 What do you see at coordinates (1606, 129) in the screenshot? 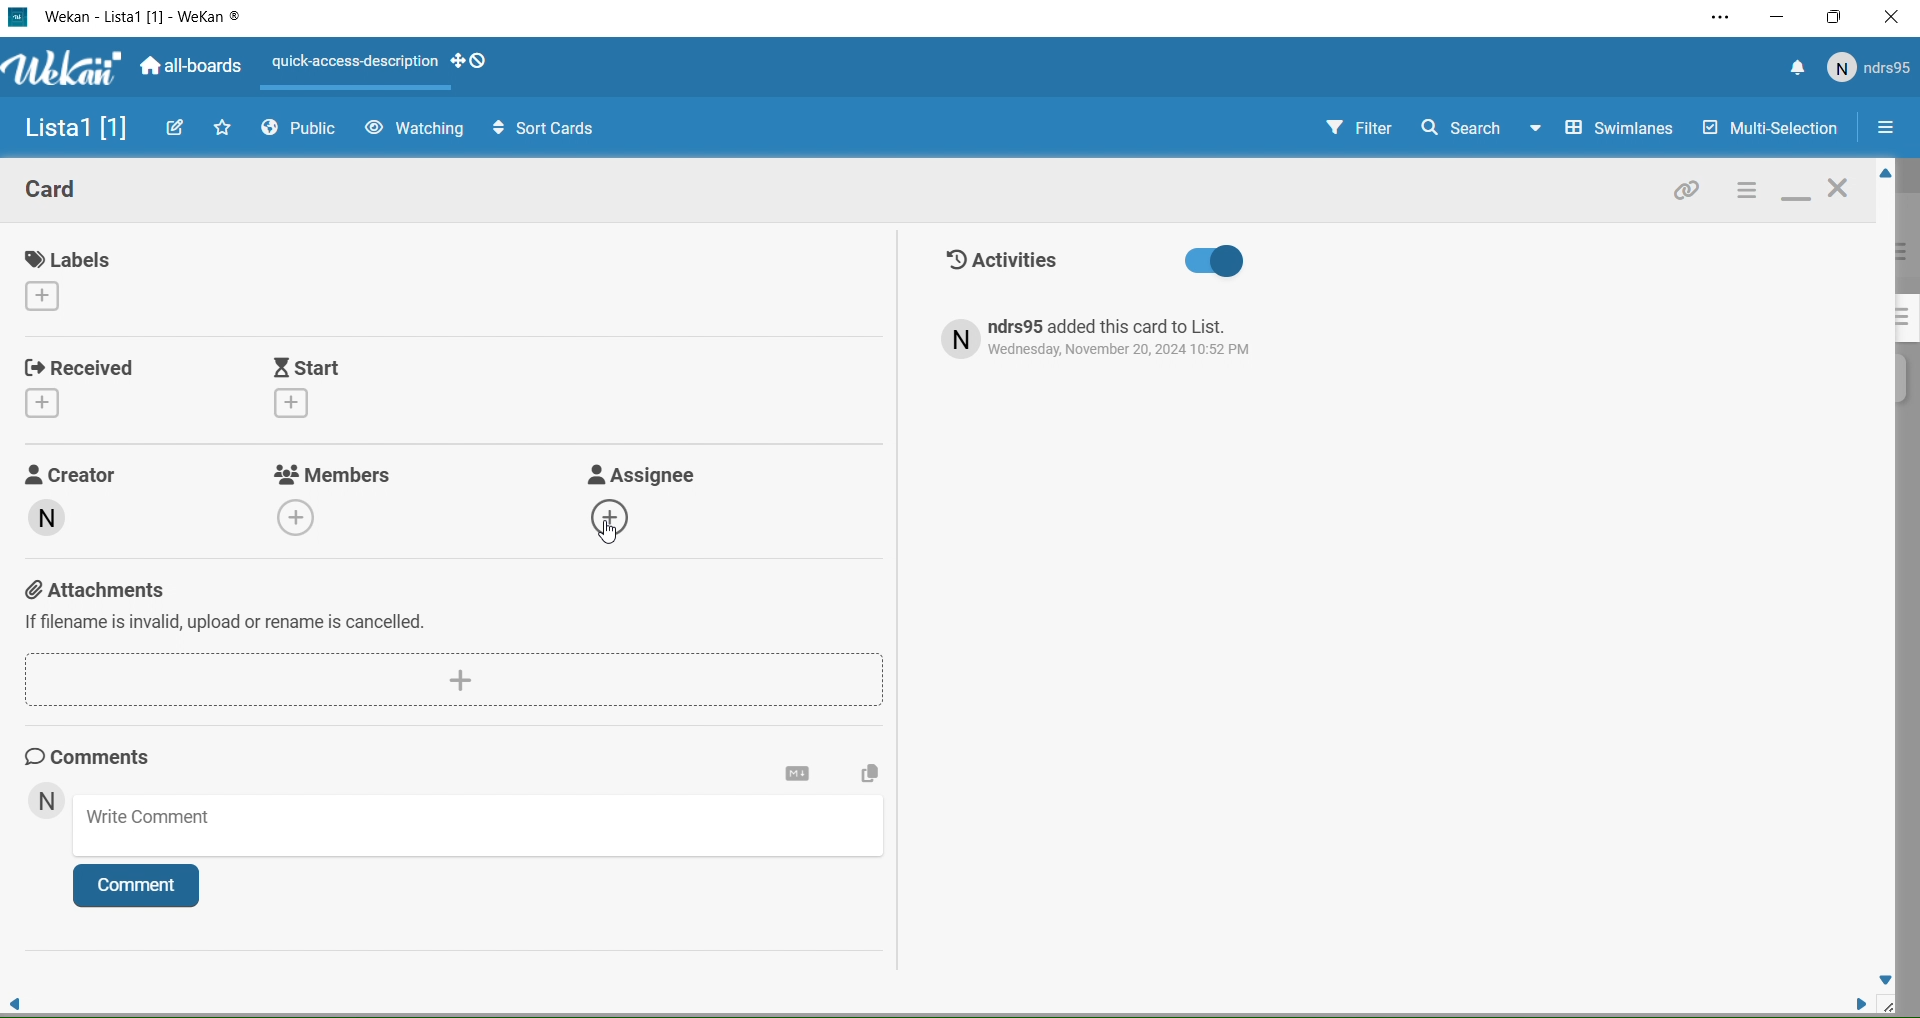
I see `Swimlines` at bounding box center [1606, 129].